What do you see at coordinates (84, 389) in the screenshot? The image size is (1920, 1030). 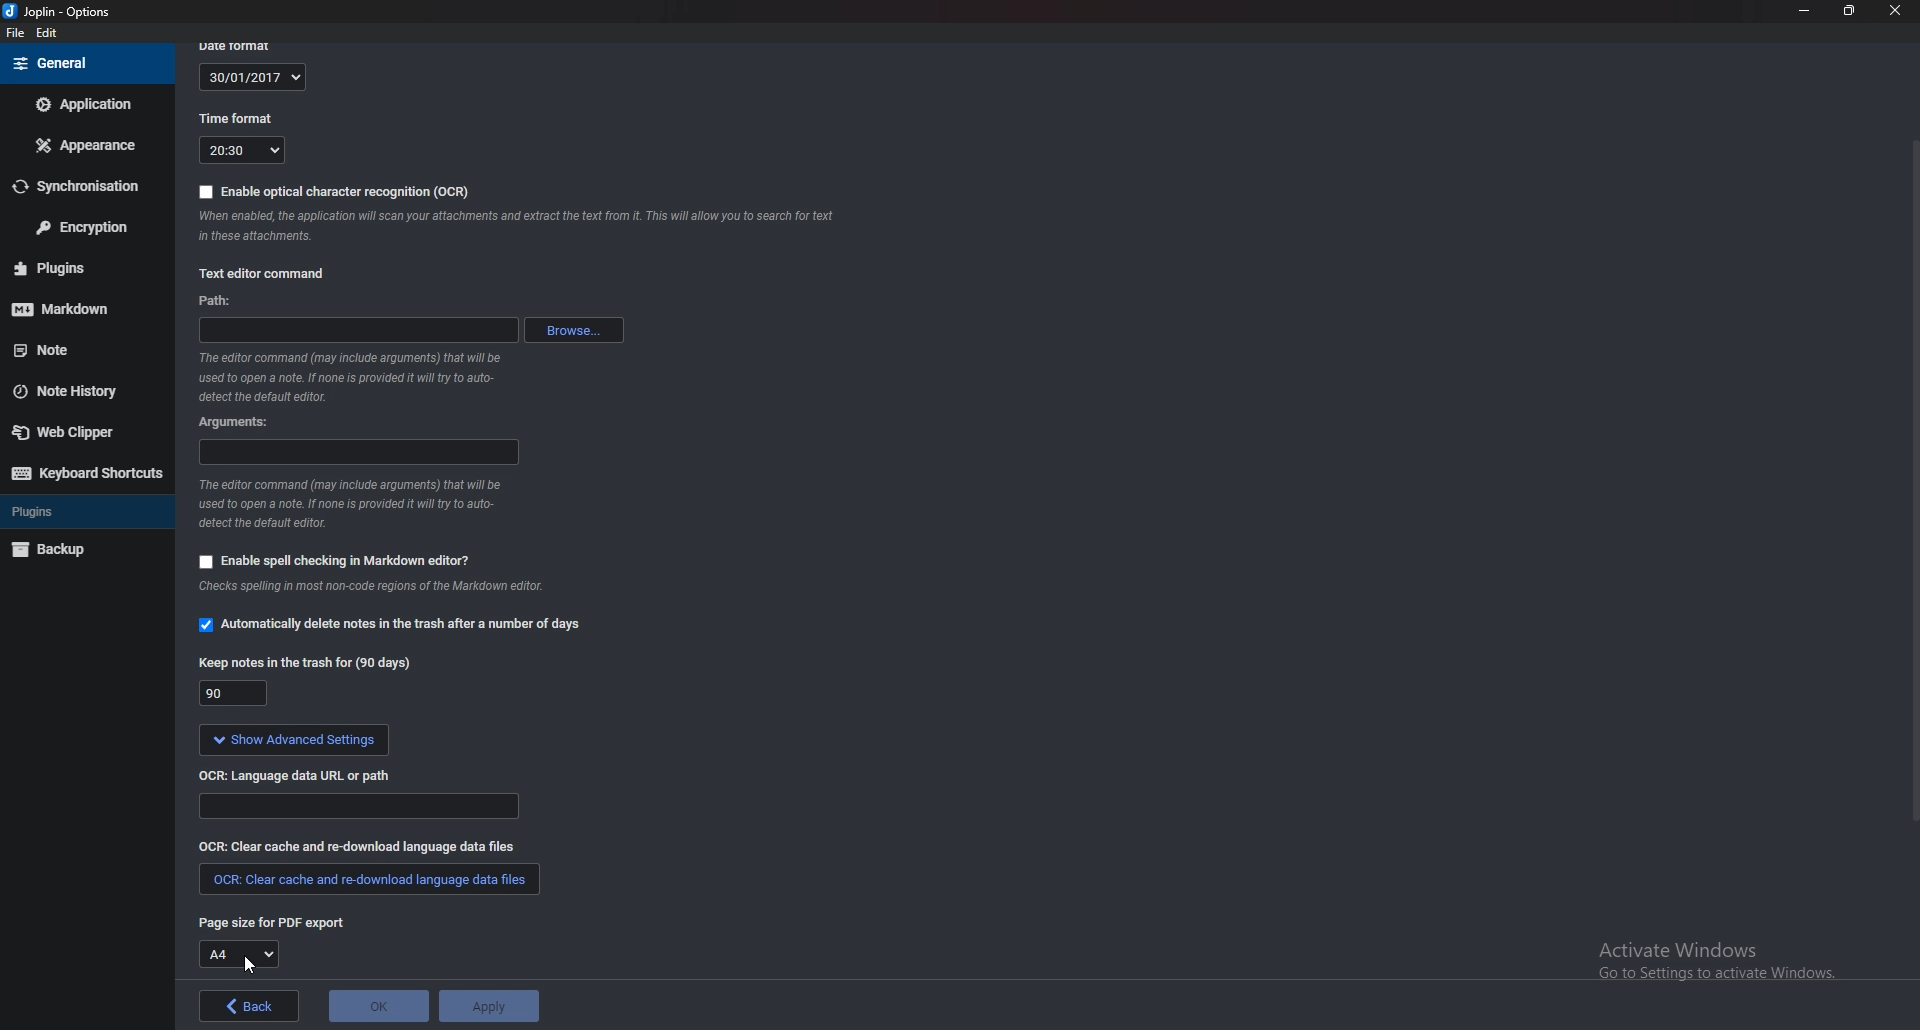 I see `Note history` at bounding box center [84, 389].